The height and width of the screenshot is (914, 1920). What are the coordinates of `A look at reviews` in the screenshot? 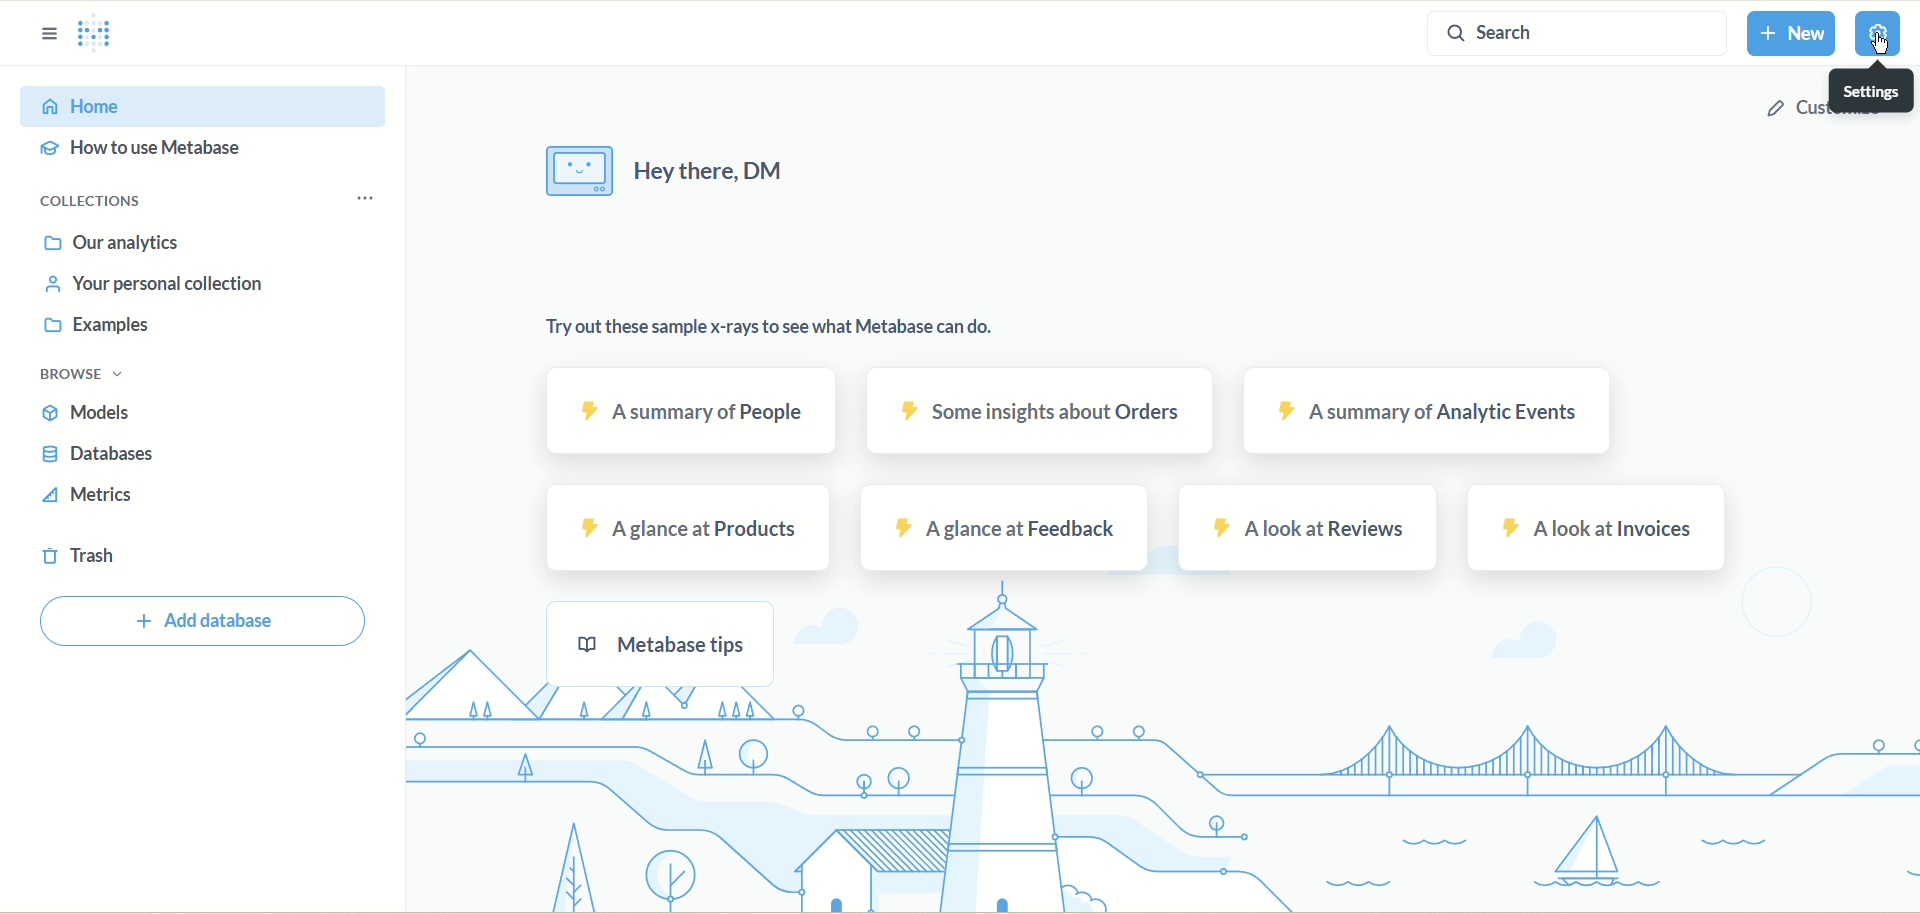 It's located at (1312, 531).